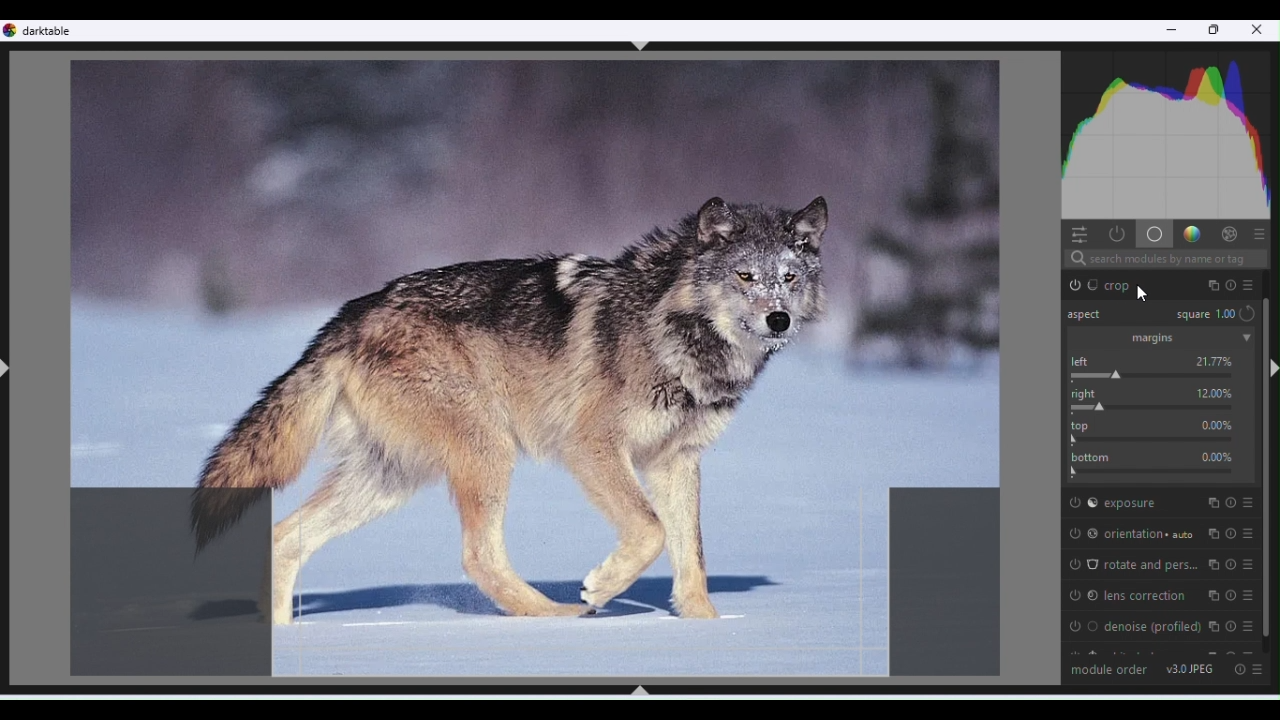 The height and width of the screenshot is (720, 1280). I want to click on value, so click(1217, 425).